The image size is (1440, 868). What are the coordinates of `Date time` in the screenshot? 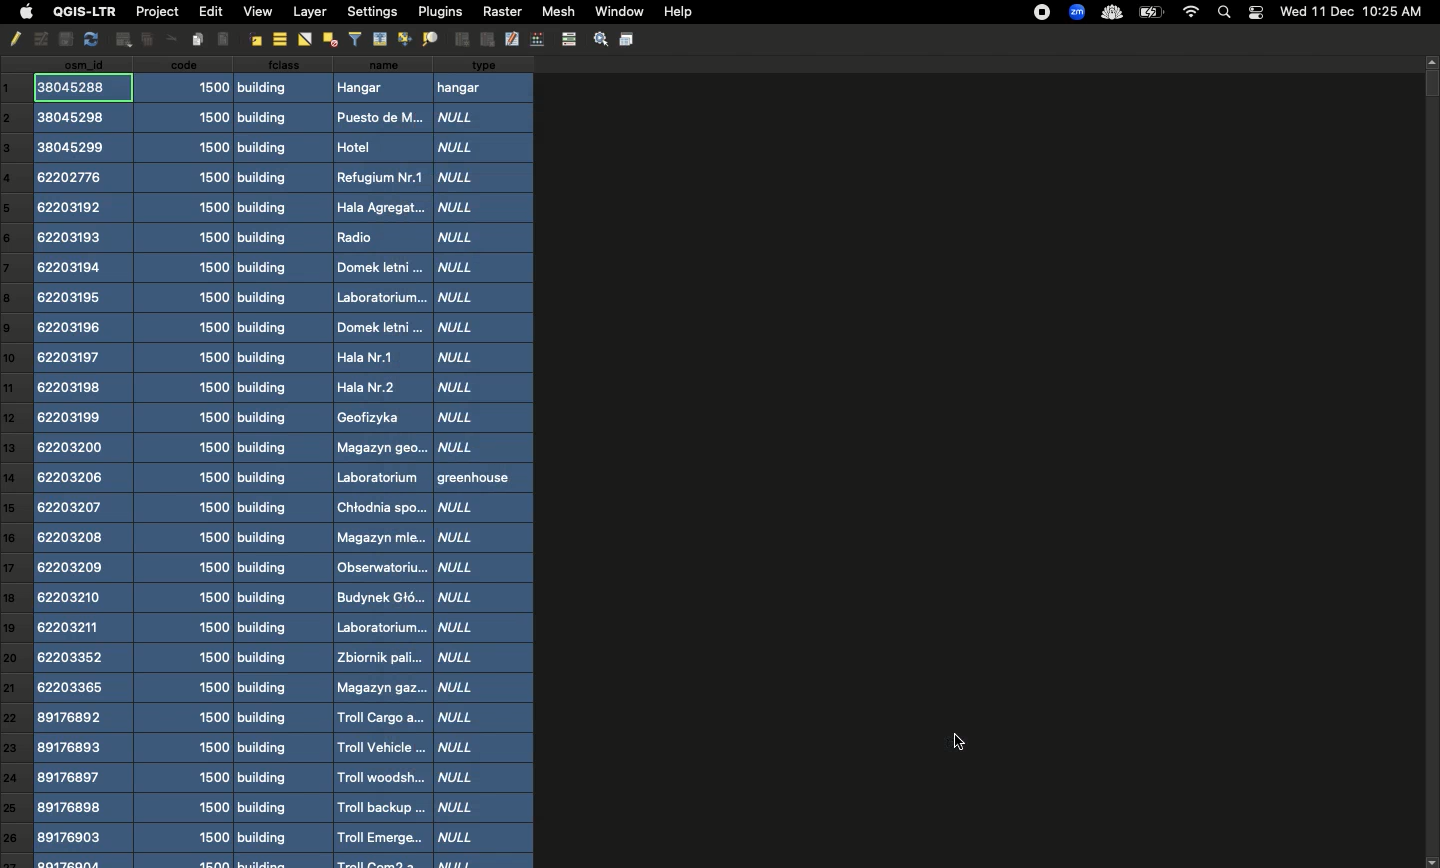 It's located at (1351, 11).